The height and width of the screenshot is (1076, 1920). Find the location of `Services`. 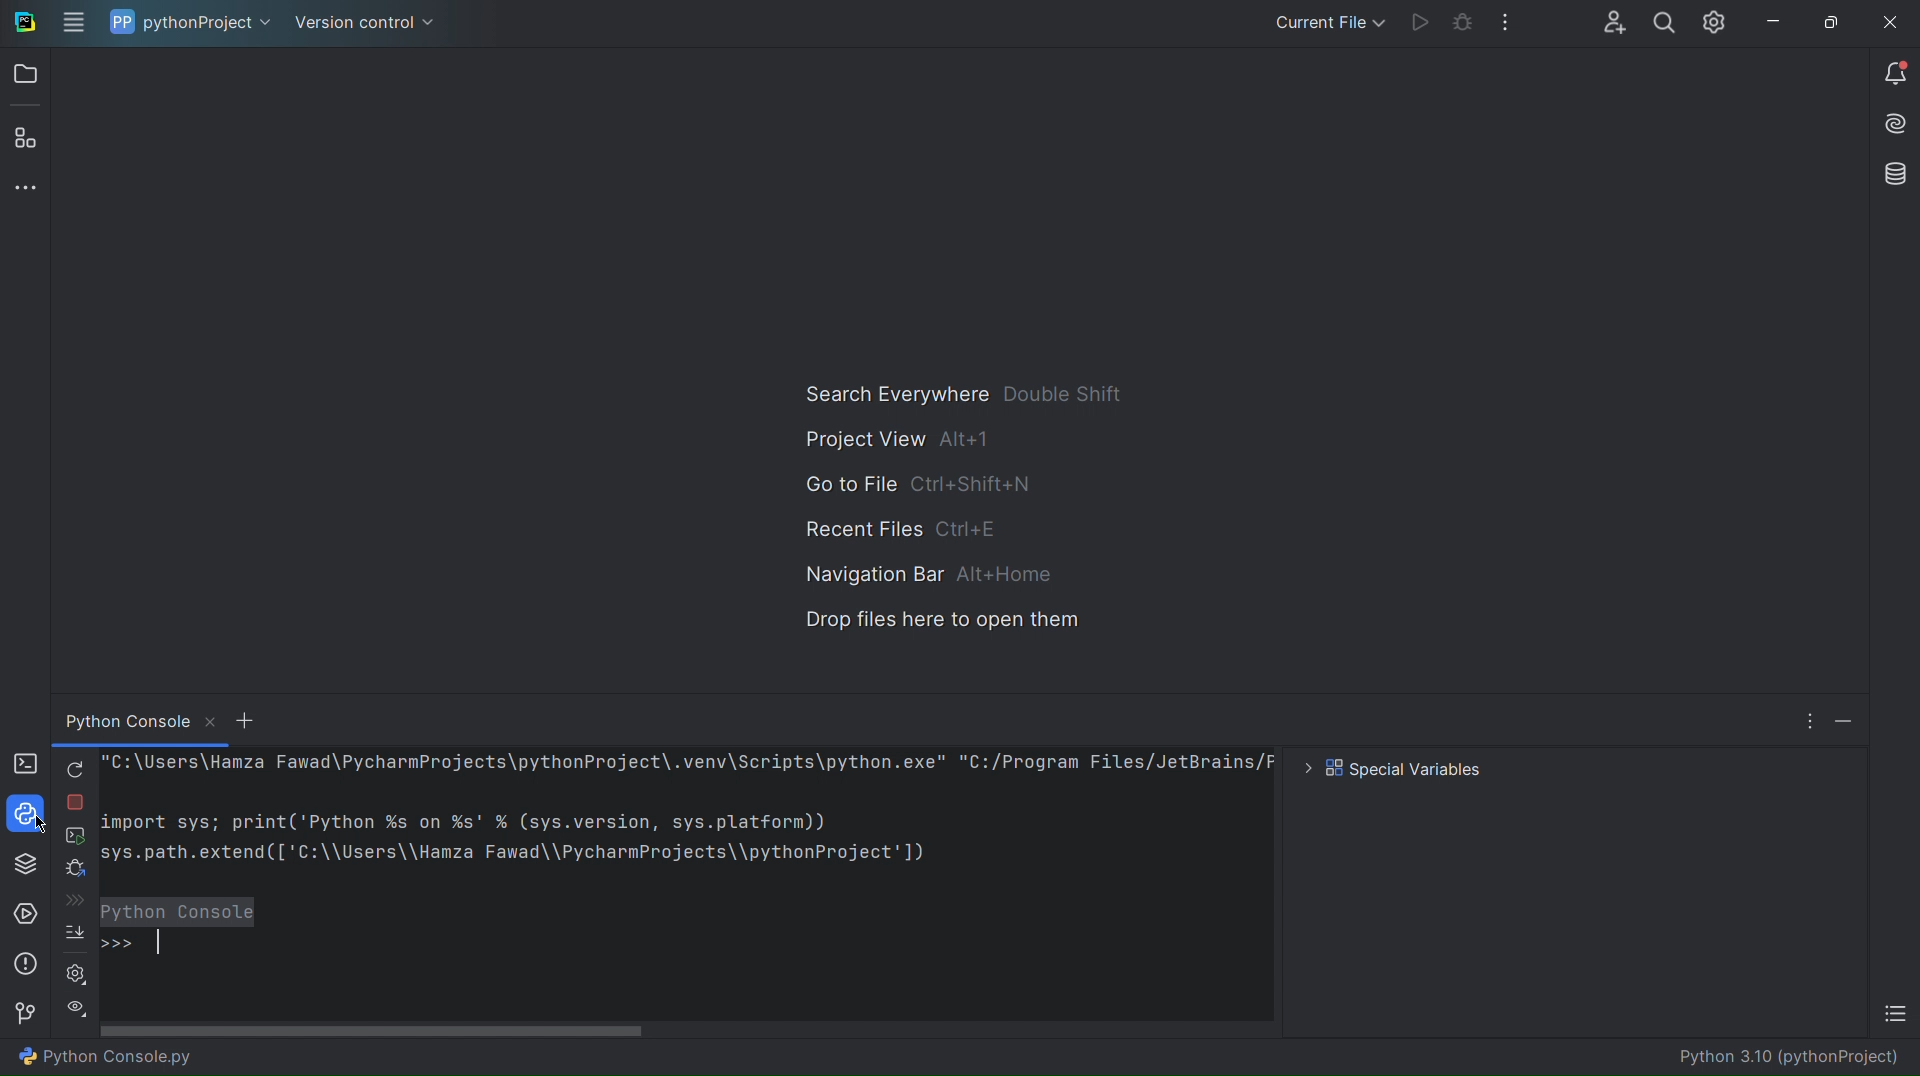

Services is located at coordinates (28, 912).